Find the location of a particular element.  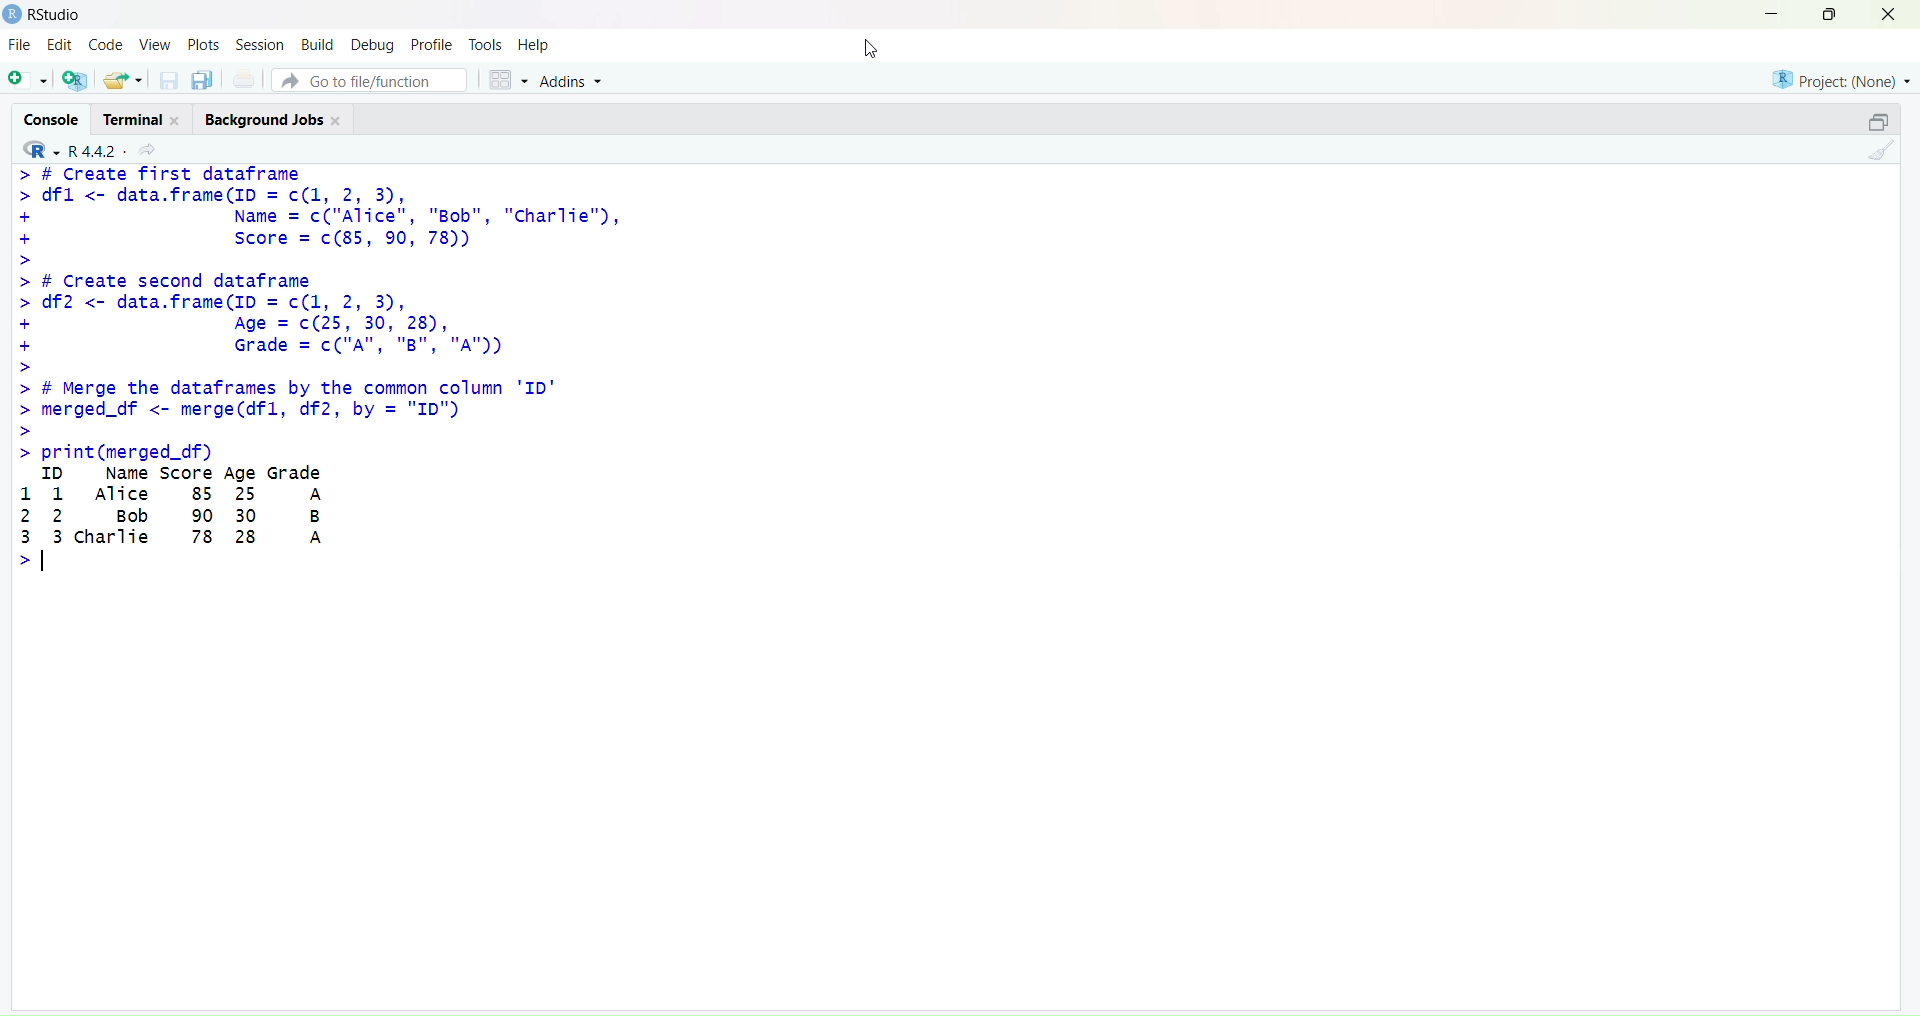

ID Name Score Age Grade
1 1 Alice 85 25 A
2 2 Bob 90 30 B
3 3 charlie 78 28 A is located at coordinates (182, 521).